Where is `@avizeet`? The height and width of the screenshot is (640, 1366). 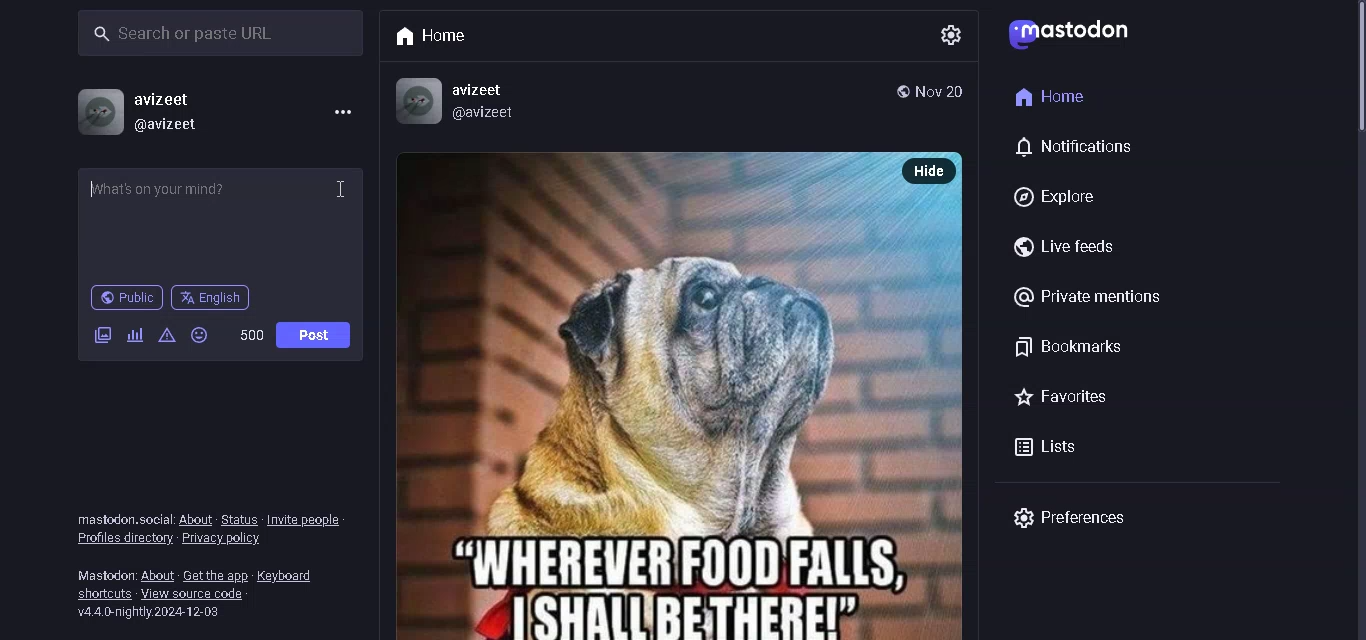 @avizeet is located at coordinates (497, 113).